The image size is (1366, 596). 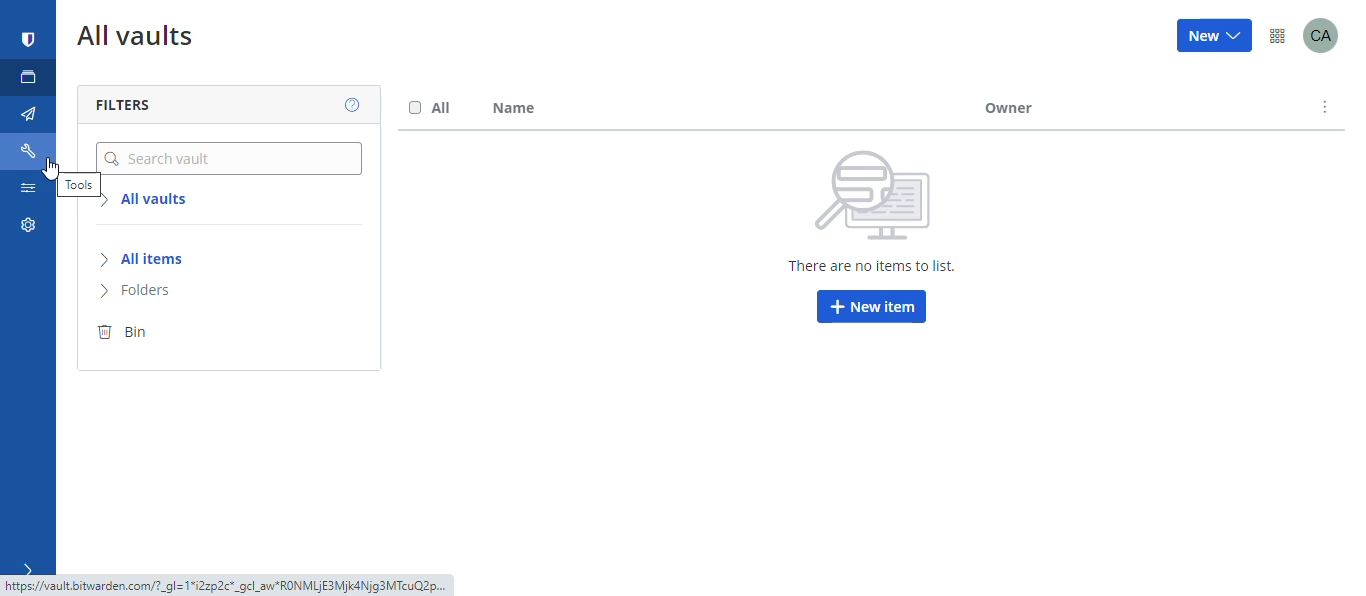 I want to click on add new item button, so click(x=871, y=308).